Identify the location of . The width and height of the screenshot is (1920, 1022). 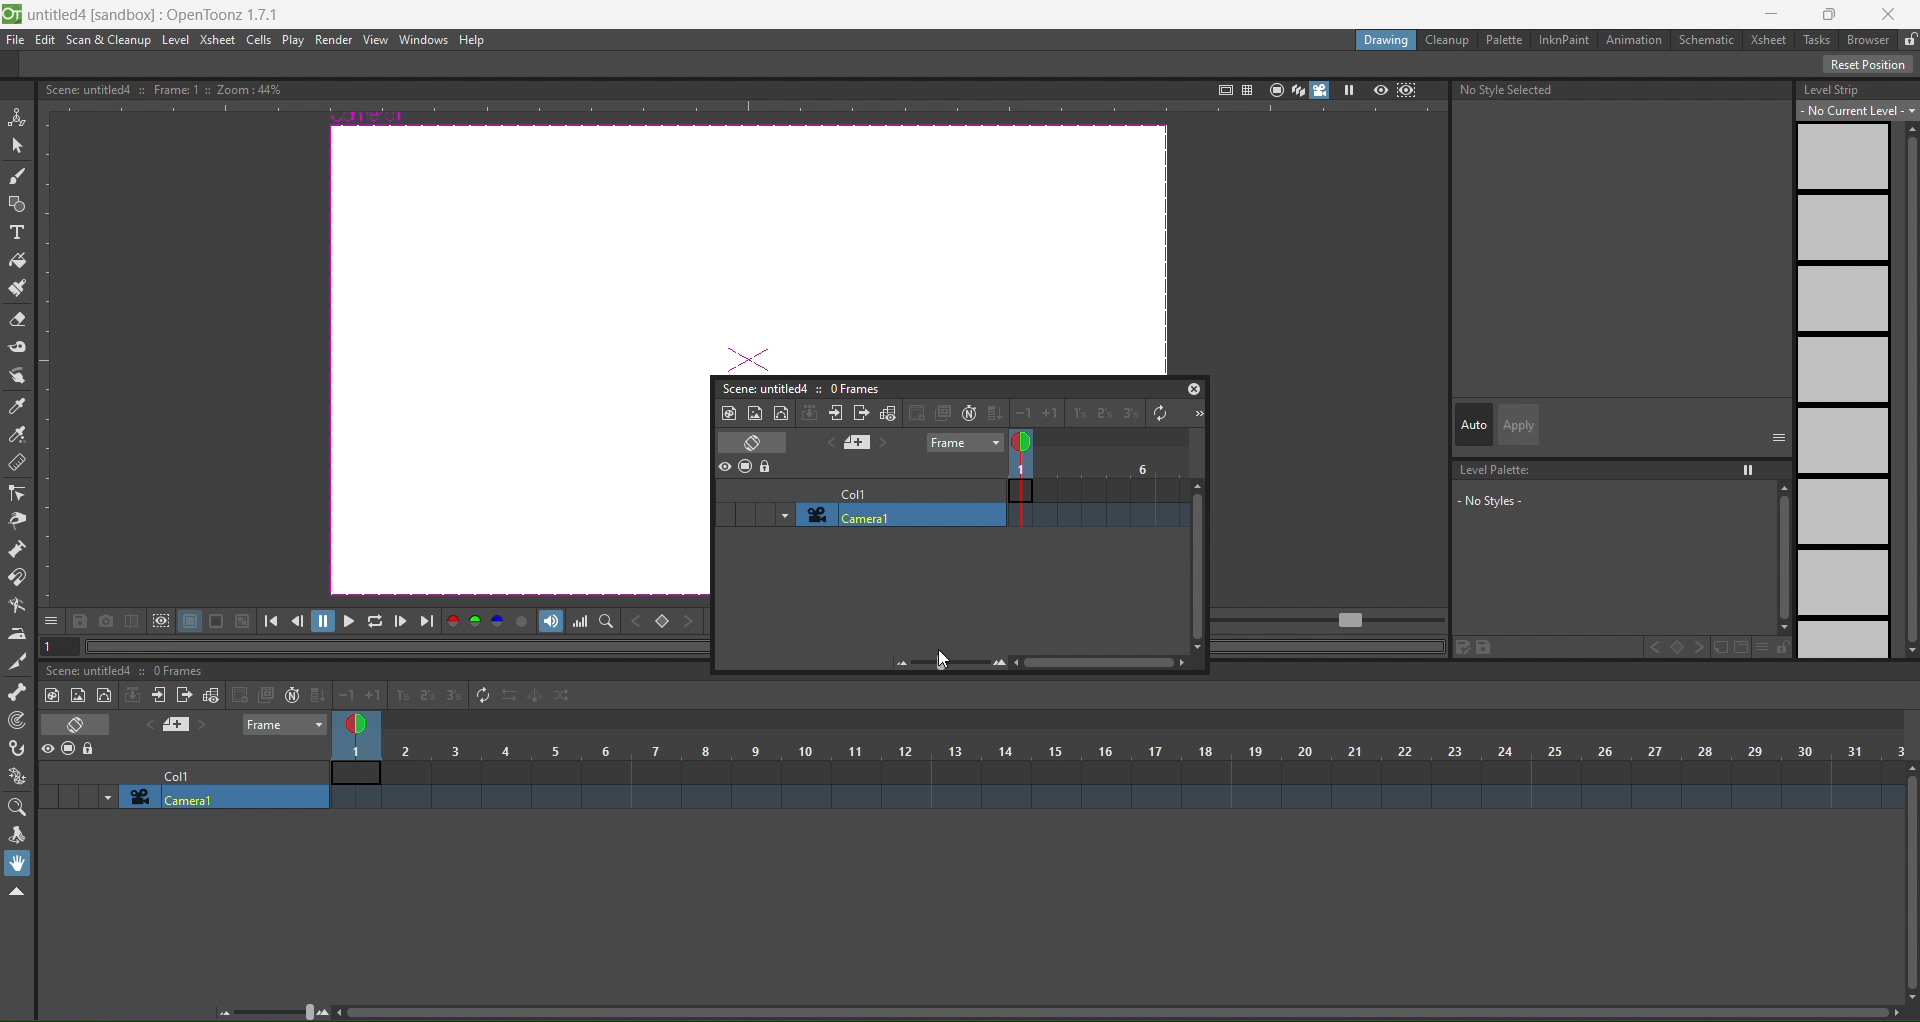
(18, 835).